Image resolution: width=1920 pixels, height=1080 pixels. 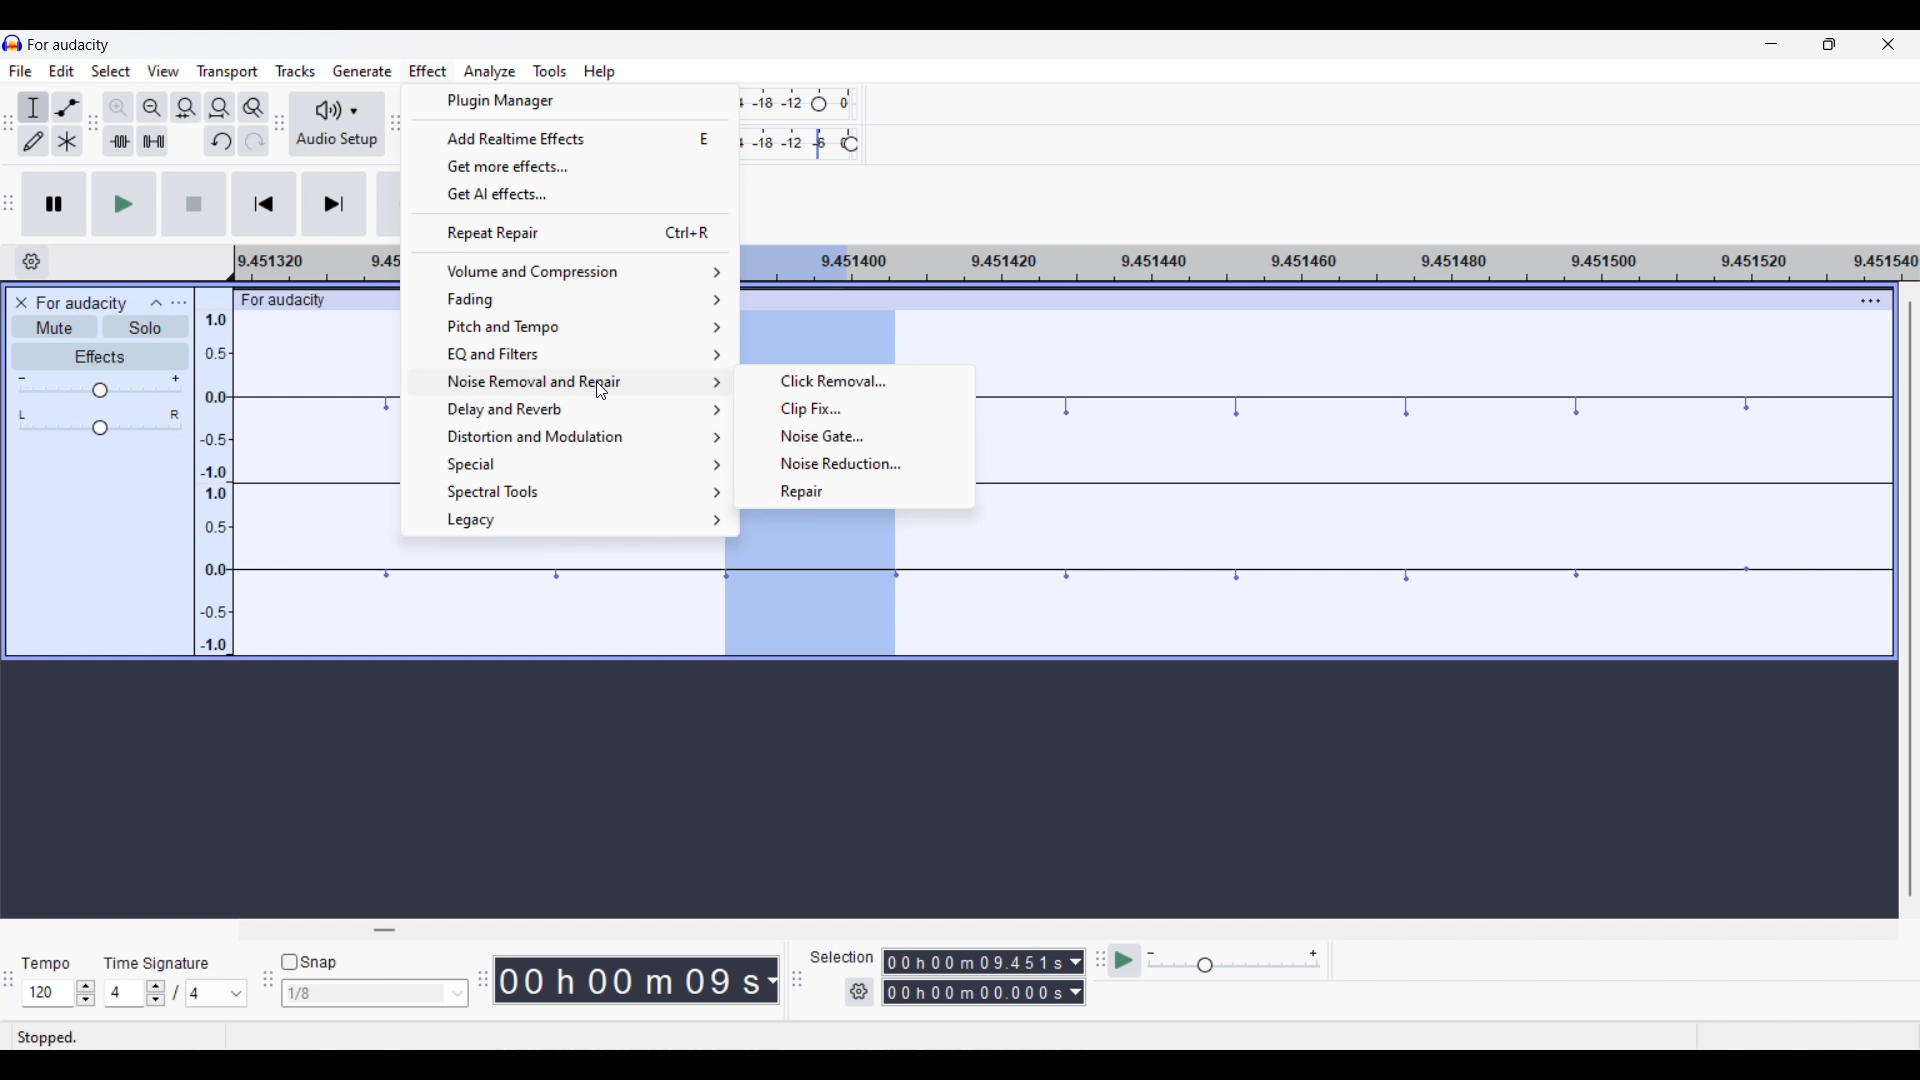 What do you see at coordinates (32, 262) in the screenshot?
I see `Timeline options` at bounding box center [32, 262].